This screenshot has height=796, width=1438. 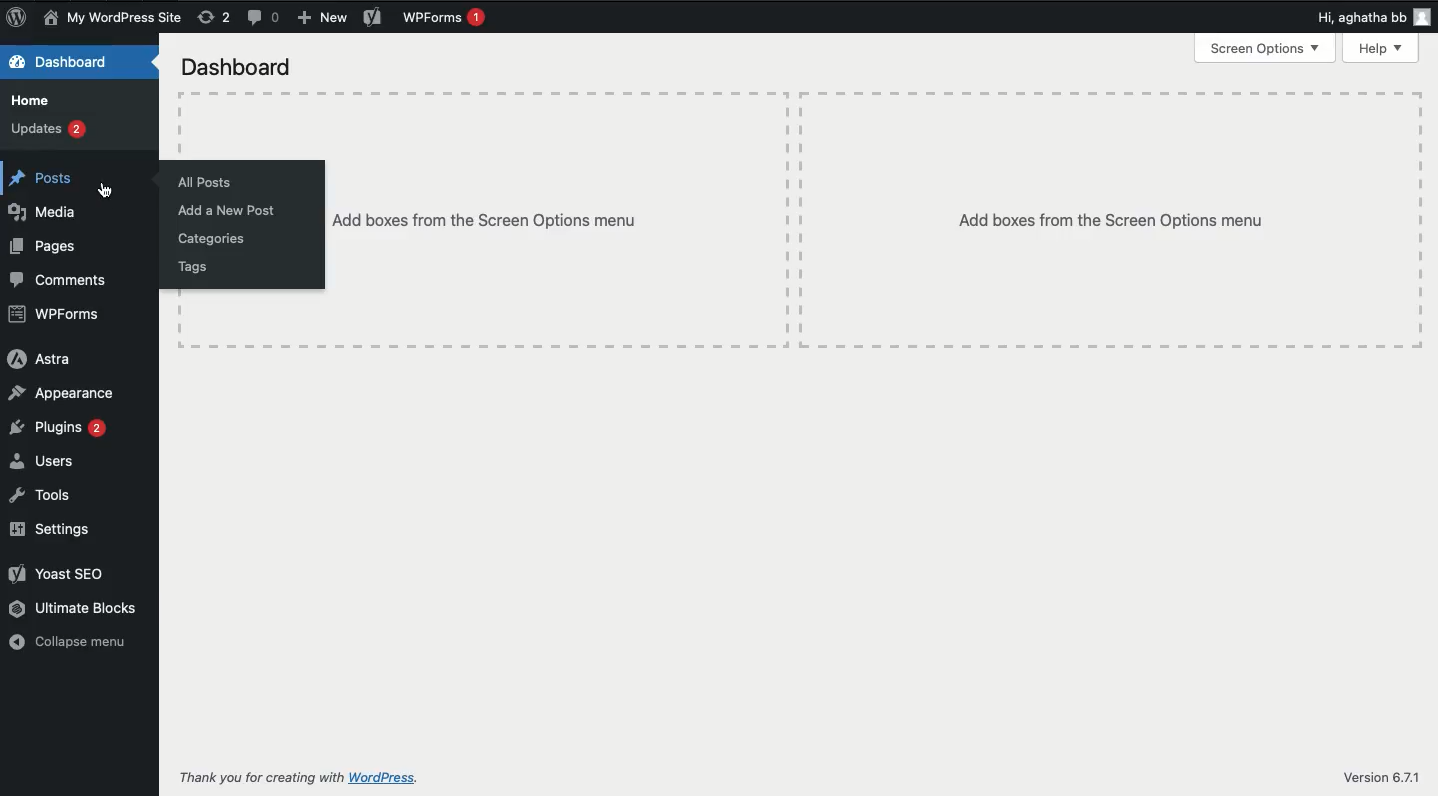 I want to click on Comments, so click(x=264, y=18).